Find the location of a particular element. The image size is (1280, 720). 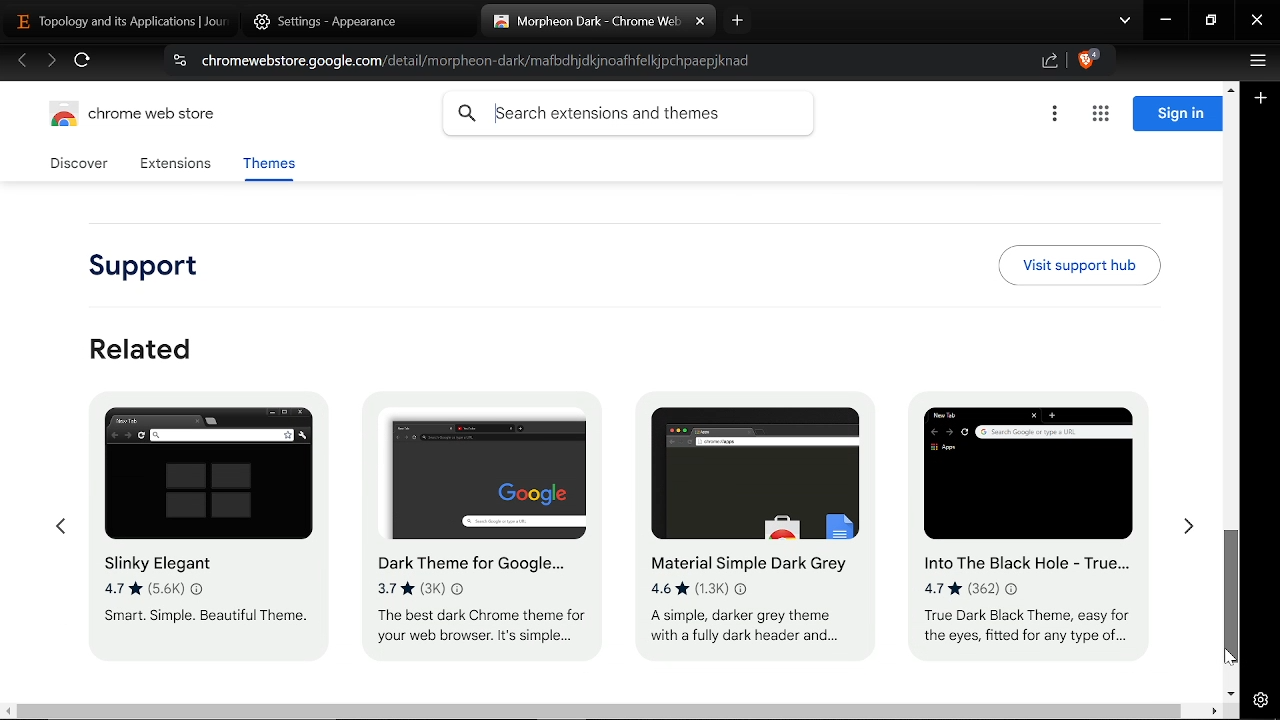

Extended URL is located at coordinates (210, 709).